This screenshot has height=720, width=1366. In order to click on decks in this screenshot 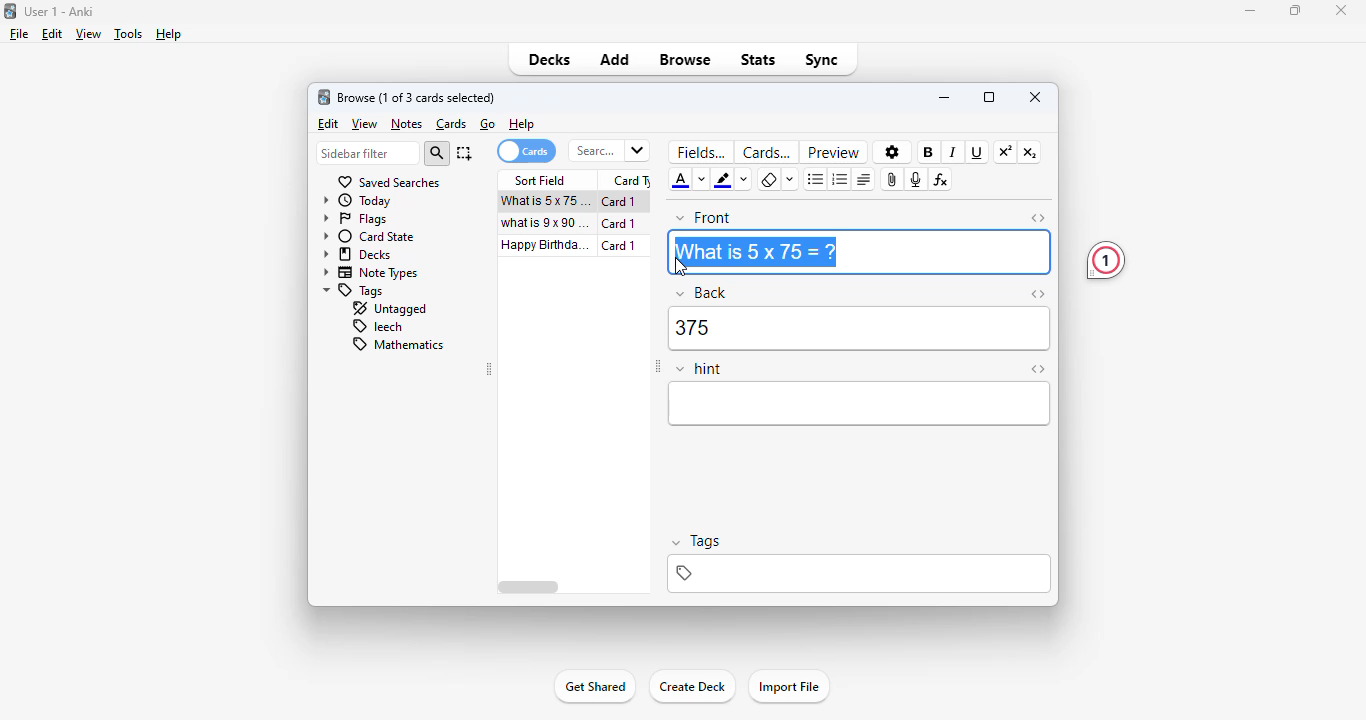, I will do `click(551, 59)`.